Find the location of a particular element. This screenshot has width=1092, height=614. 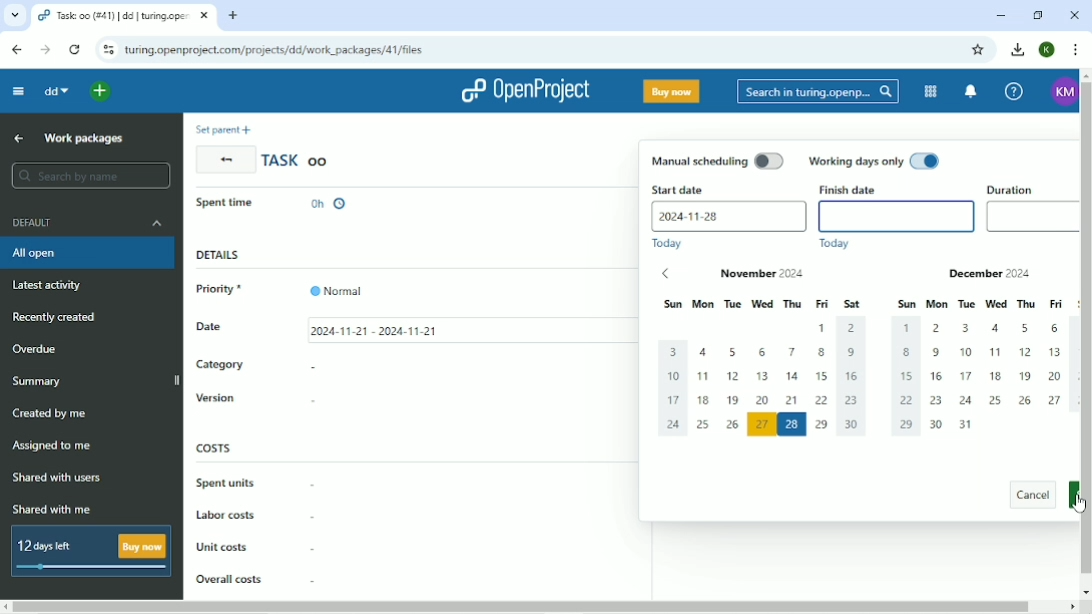

Overdue is located at coordinates (39, 348).